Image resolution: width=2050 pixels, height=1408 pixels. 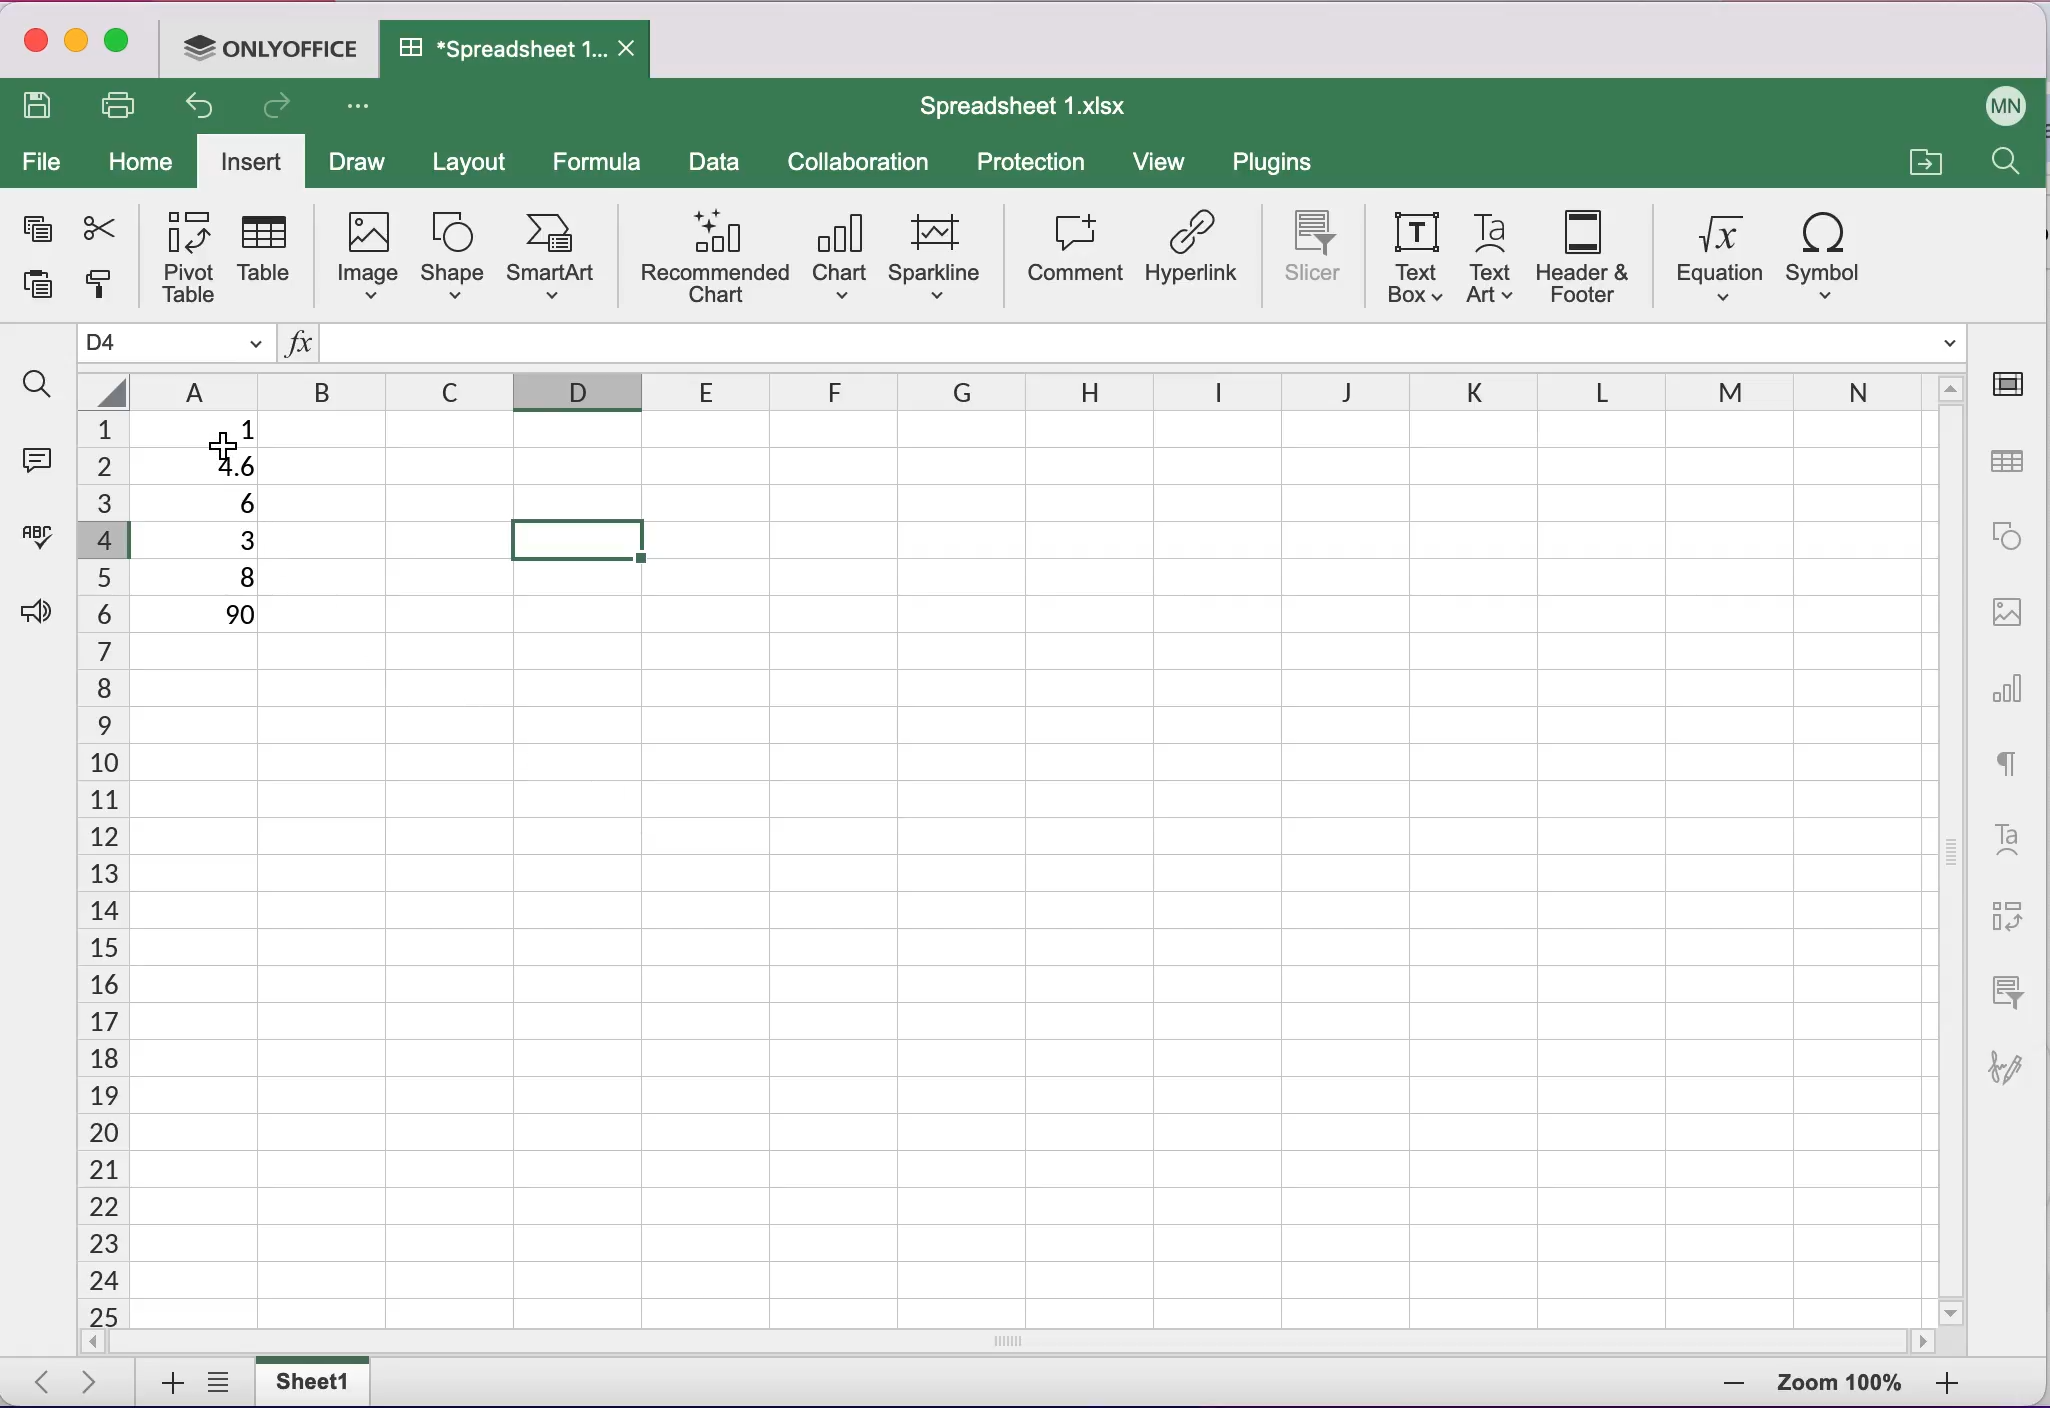 I want to click on layout, so click(x=478, y=160).